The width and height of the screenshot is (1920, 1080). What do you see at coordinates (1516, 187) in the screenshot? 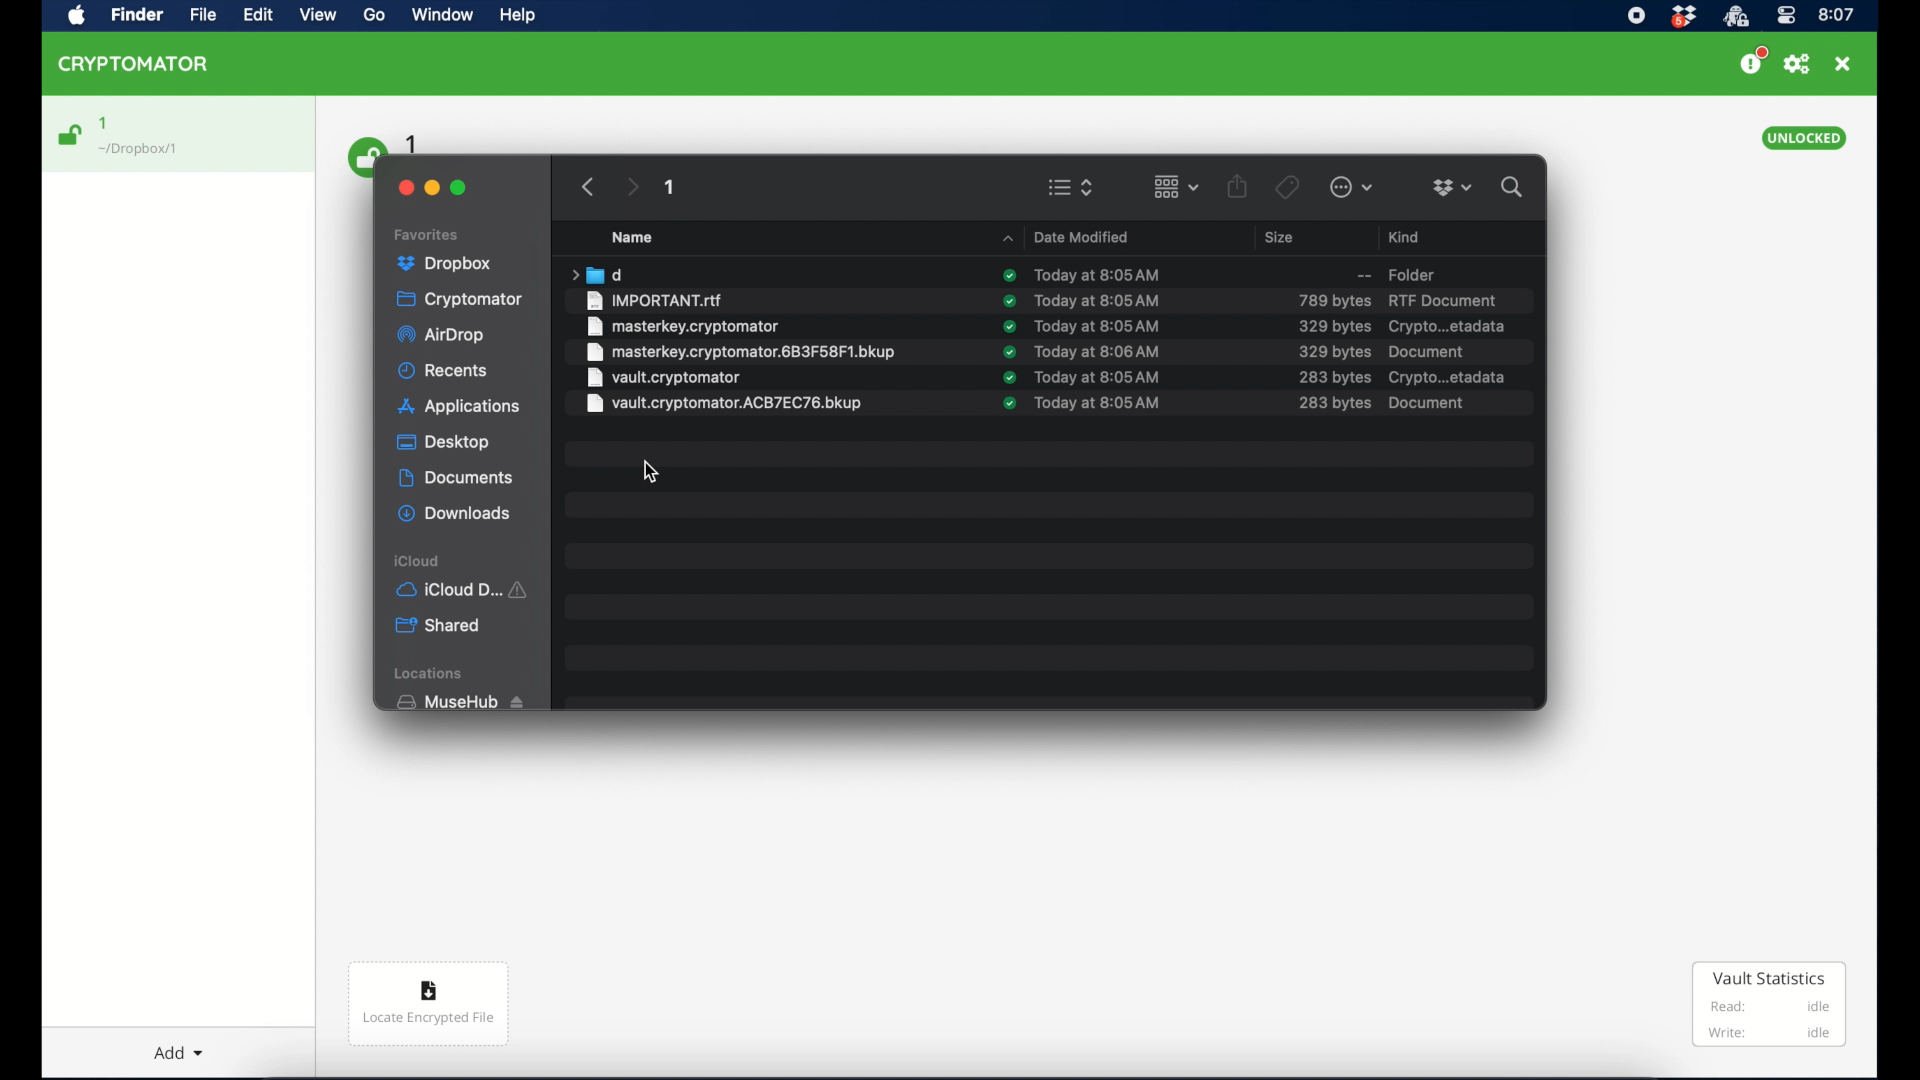
I see `search` at bounding box center [1516, 187].